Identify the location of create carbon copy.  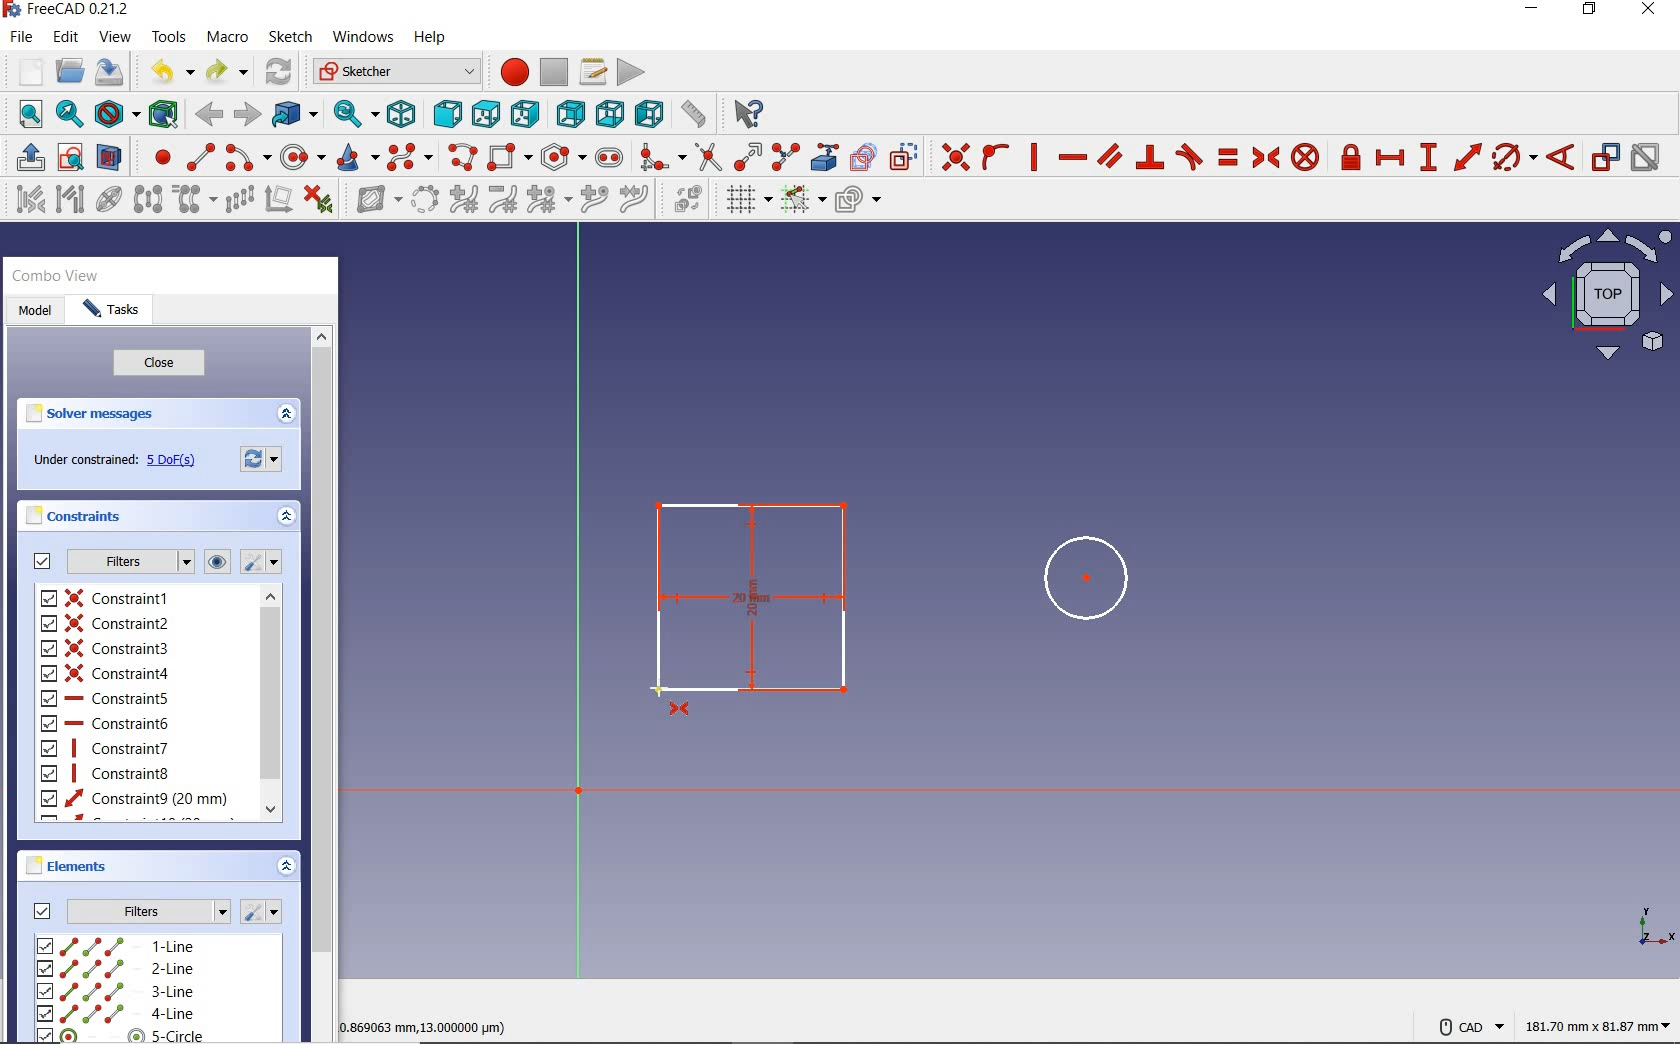
(864, 157).